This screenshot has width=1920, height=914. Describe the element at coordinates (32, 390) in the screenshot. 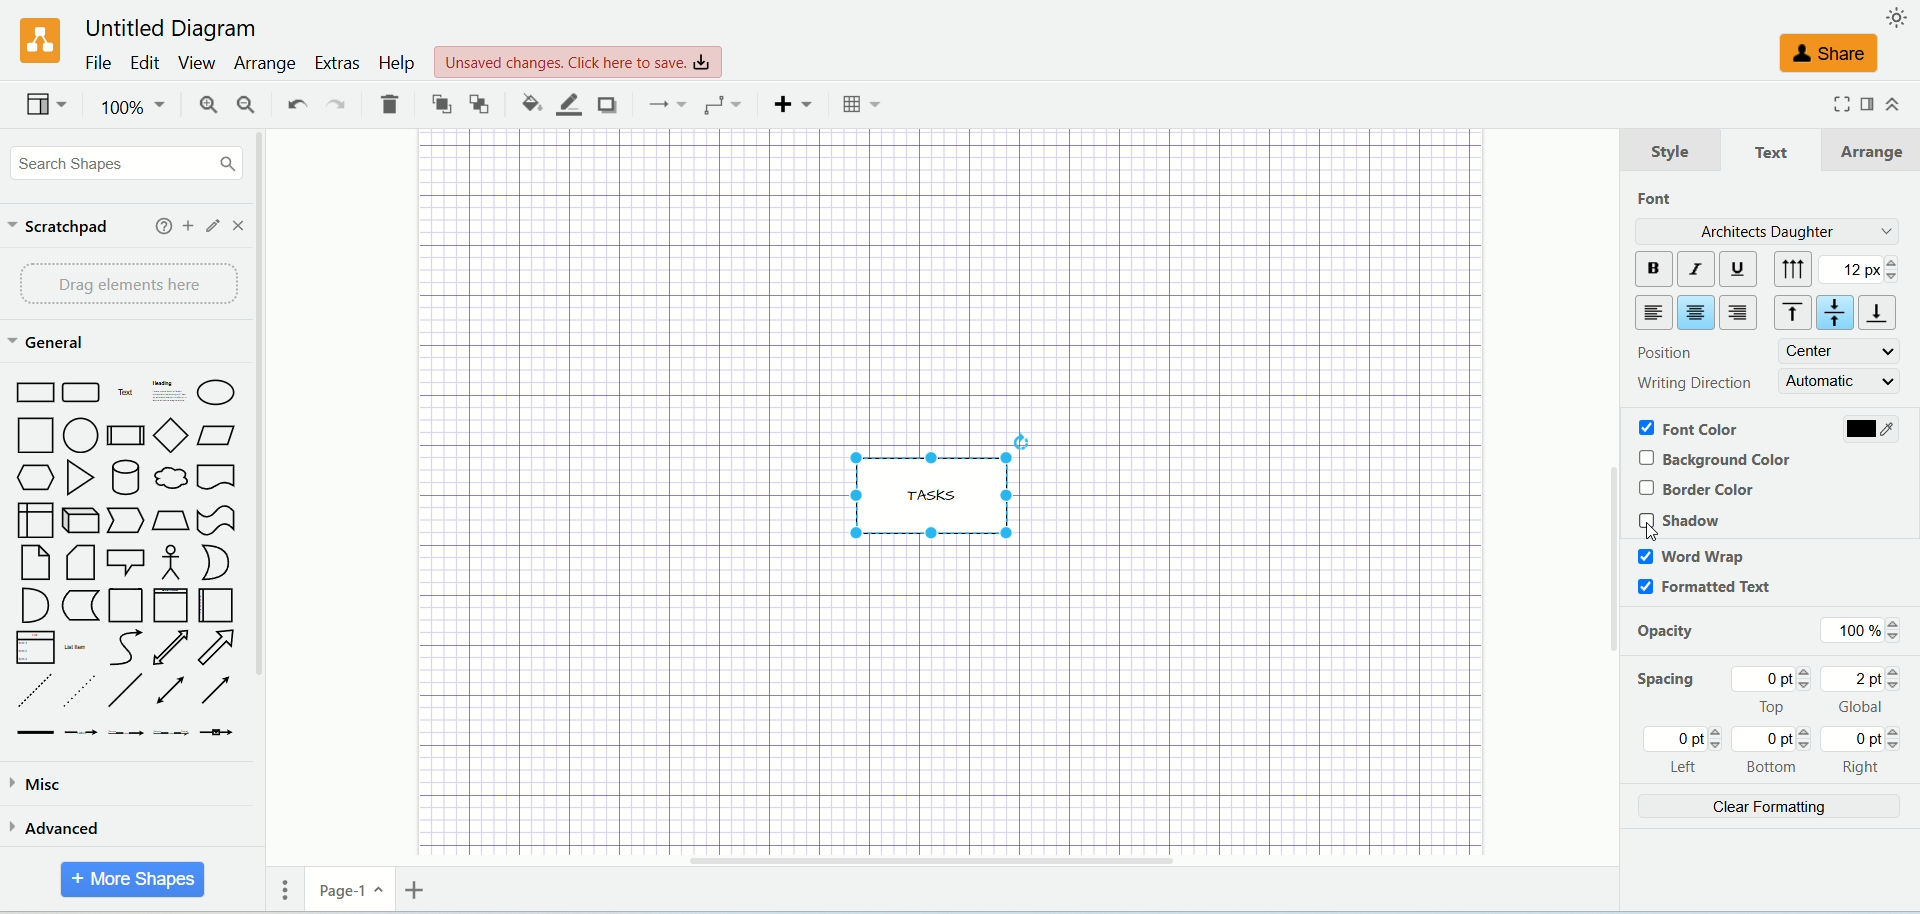

I see `Rectangle` at that location.